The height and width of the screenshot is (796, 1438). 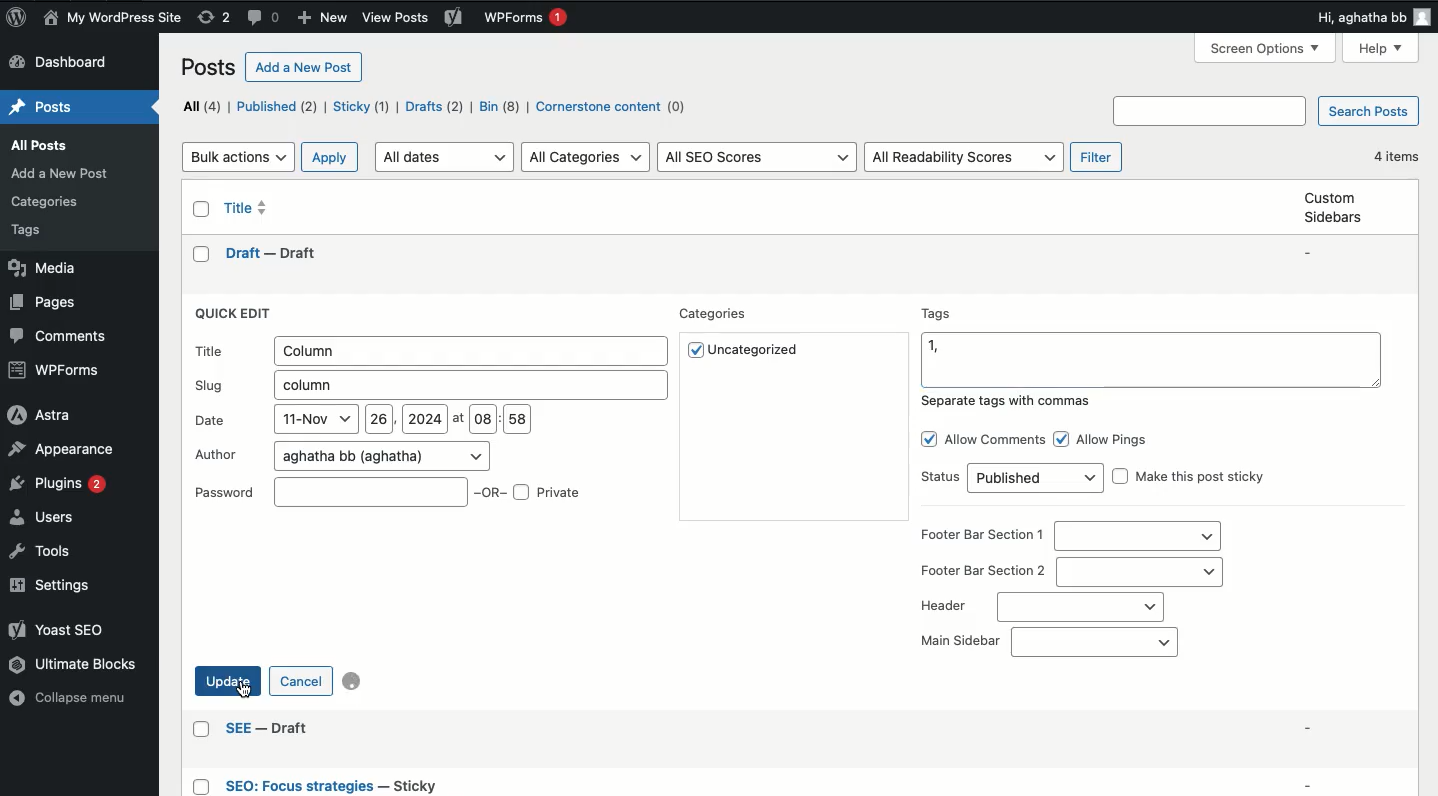 What do you see at coordinates (46, 145) in the screenshot?
I see `Posts` at bounding box center [46, 145].